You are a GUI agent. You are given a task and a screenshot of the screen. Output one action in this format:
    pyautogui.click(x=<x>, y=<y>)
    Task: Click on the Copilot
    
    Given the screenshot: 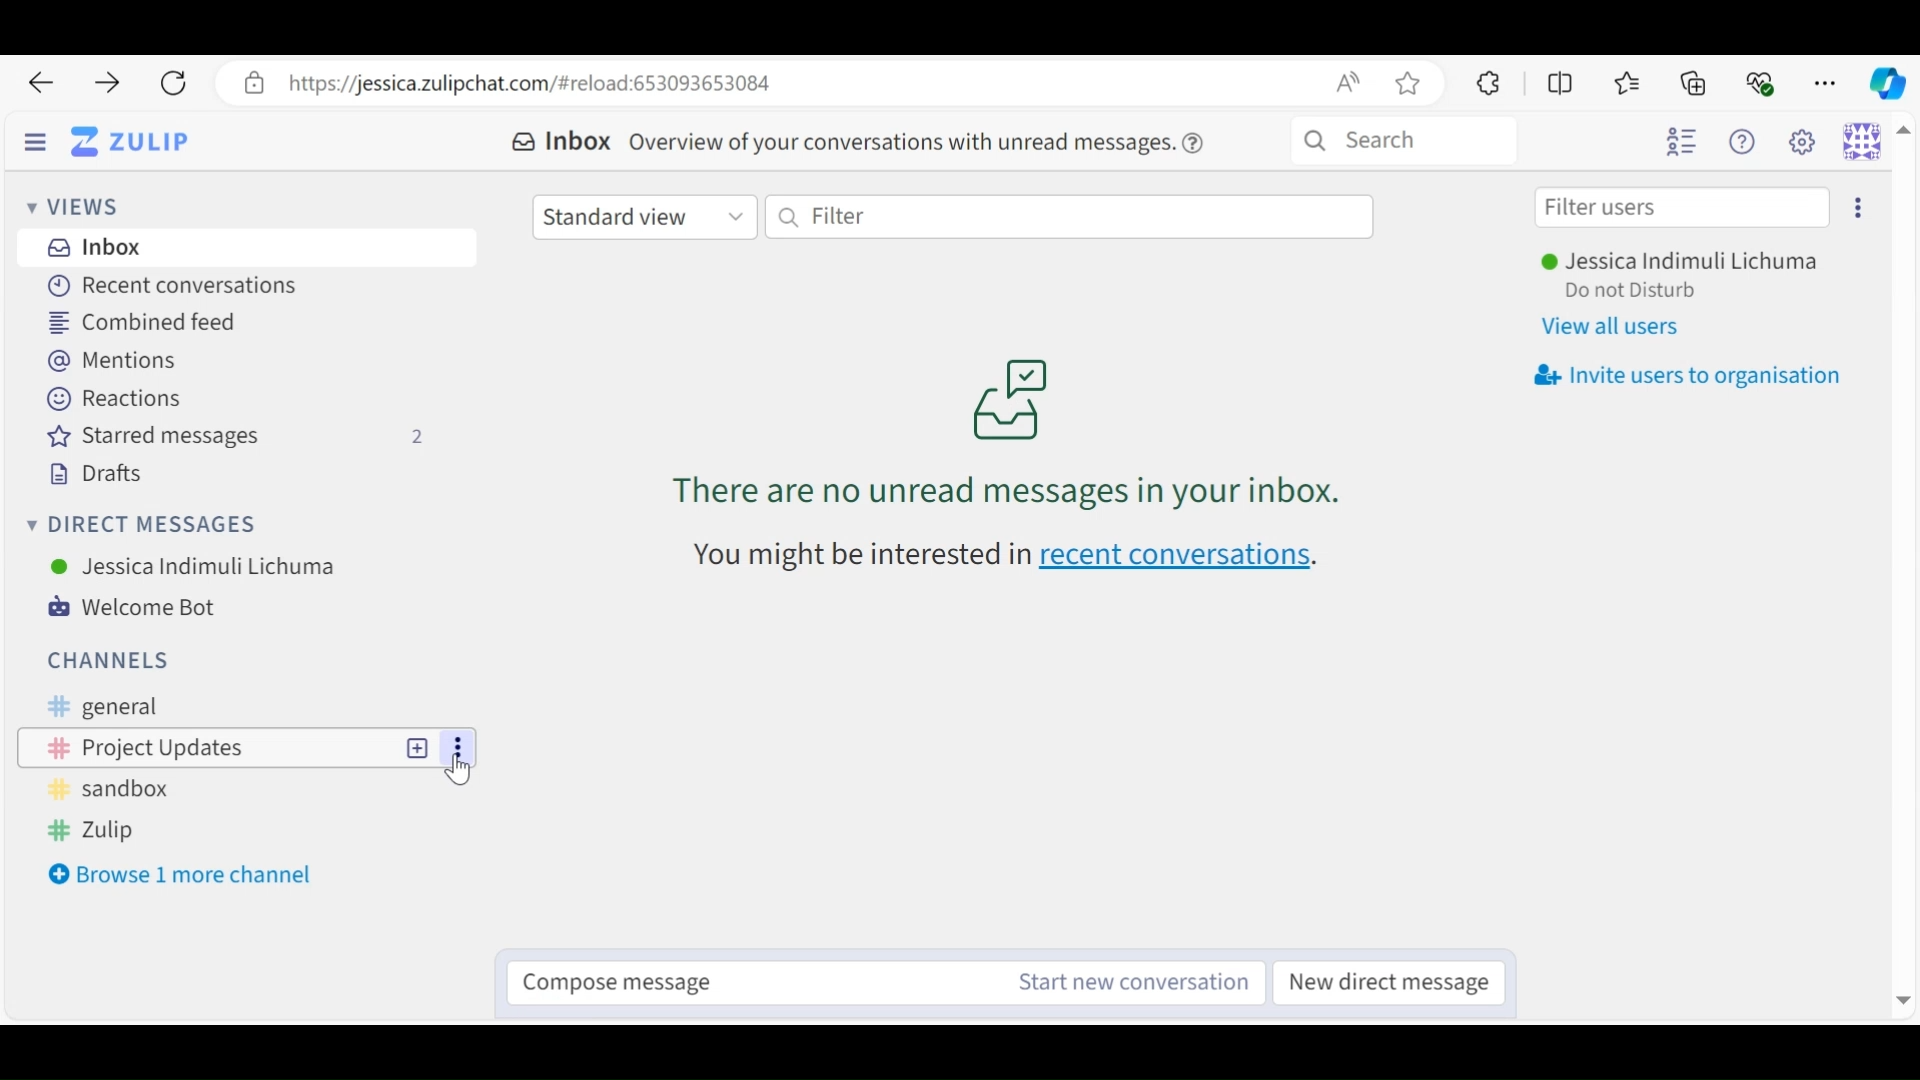 What is the action you would take?
    pyautogui.click(x=1886, y=81)
    